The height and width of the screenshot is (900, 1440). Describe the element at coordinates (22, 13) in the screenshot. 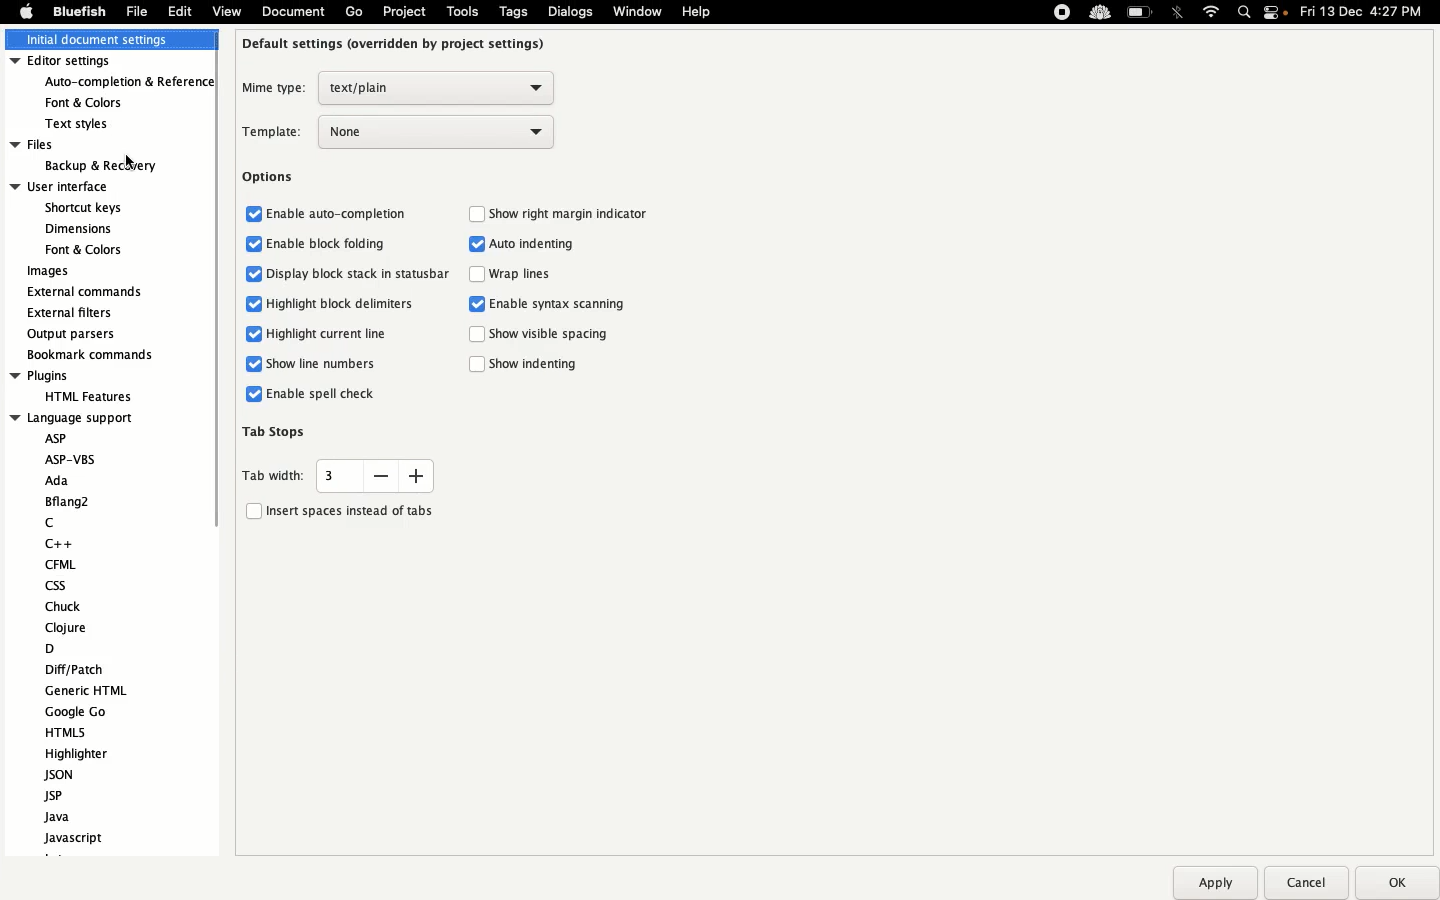

I see `Apple logo` at that location.